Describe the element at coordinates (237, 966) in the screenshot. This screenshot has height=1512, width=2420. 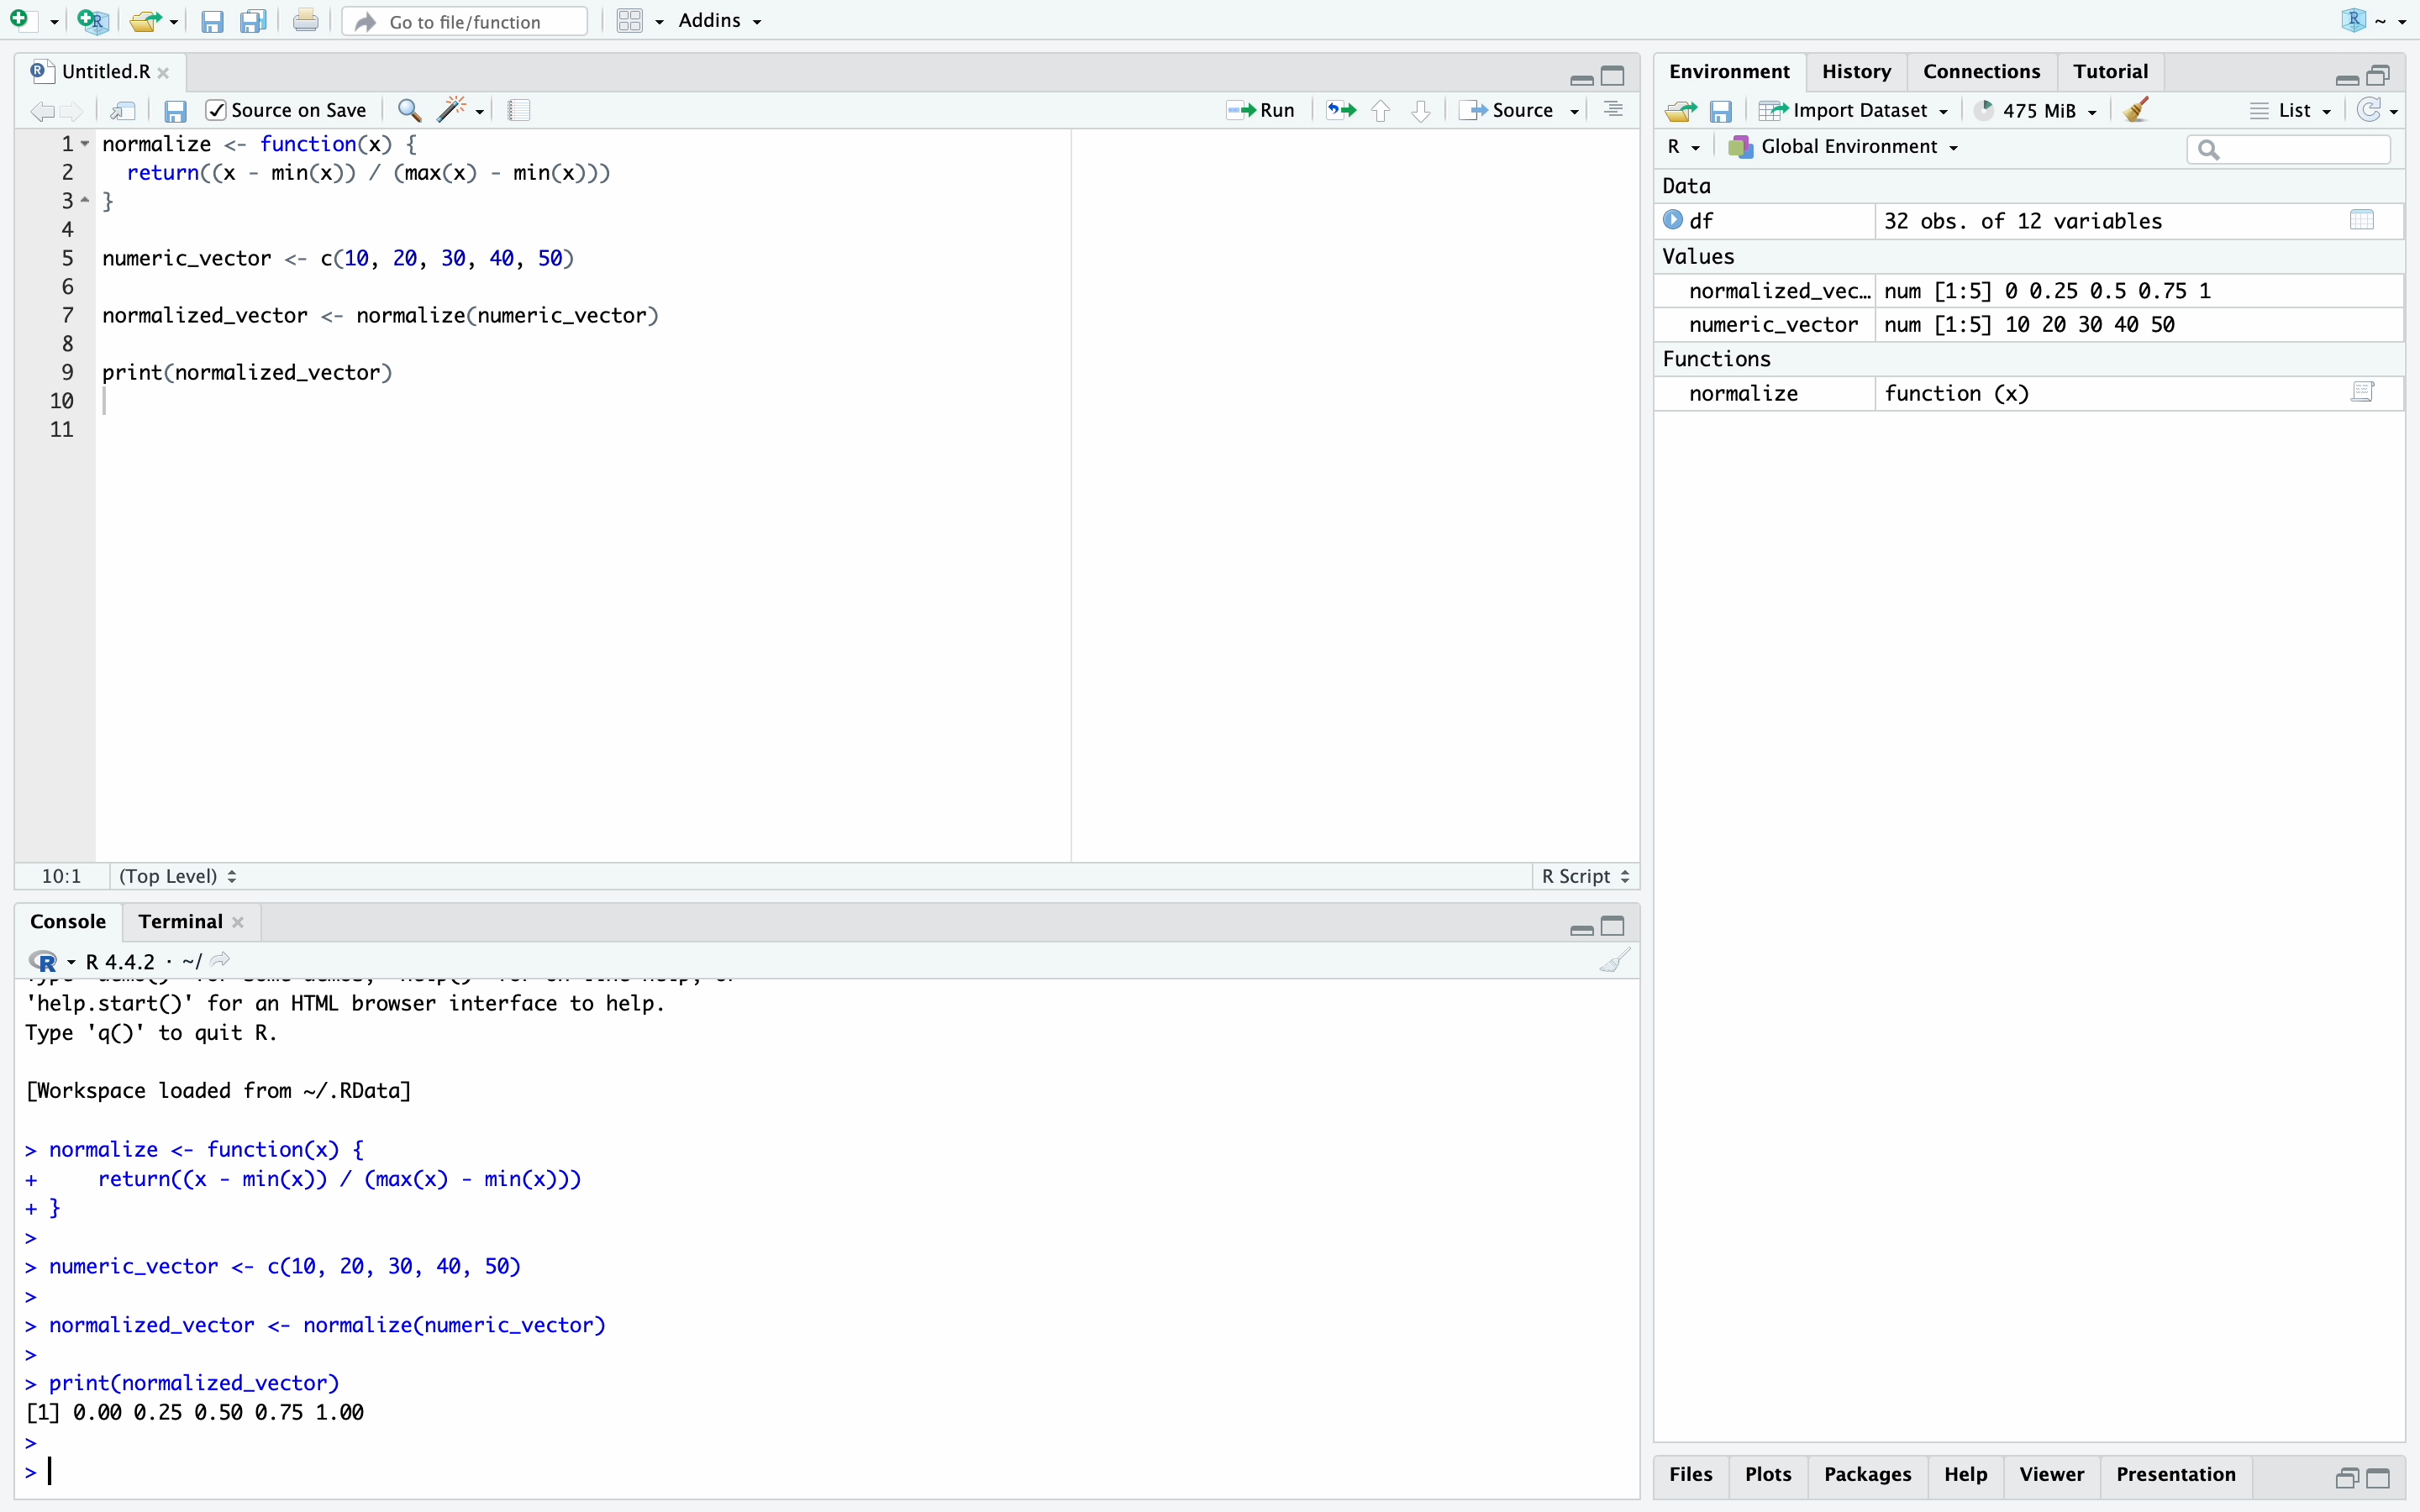
I see `View the current working directory` at that location.